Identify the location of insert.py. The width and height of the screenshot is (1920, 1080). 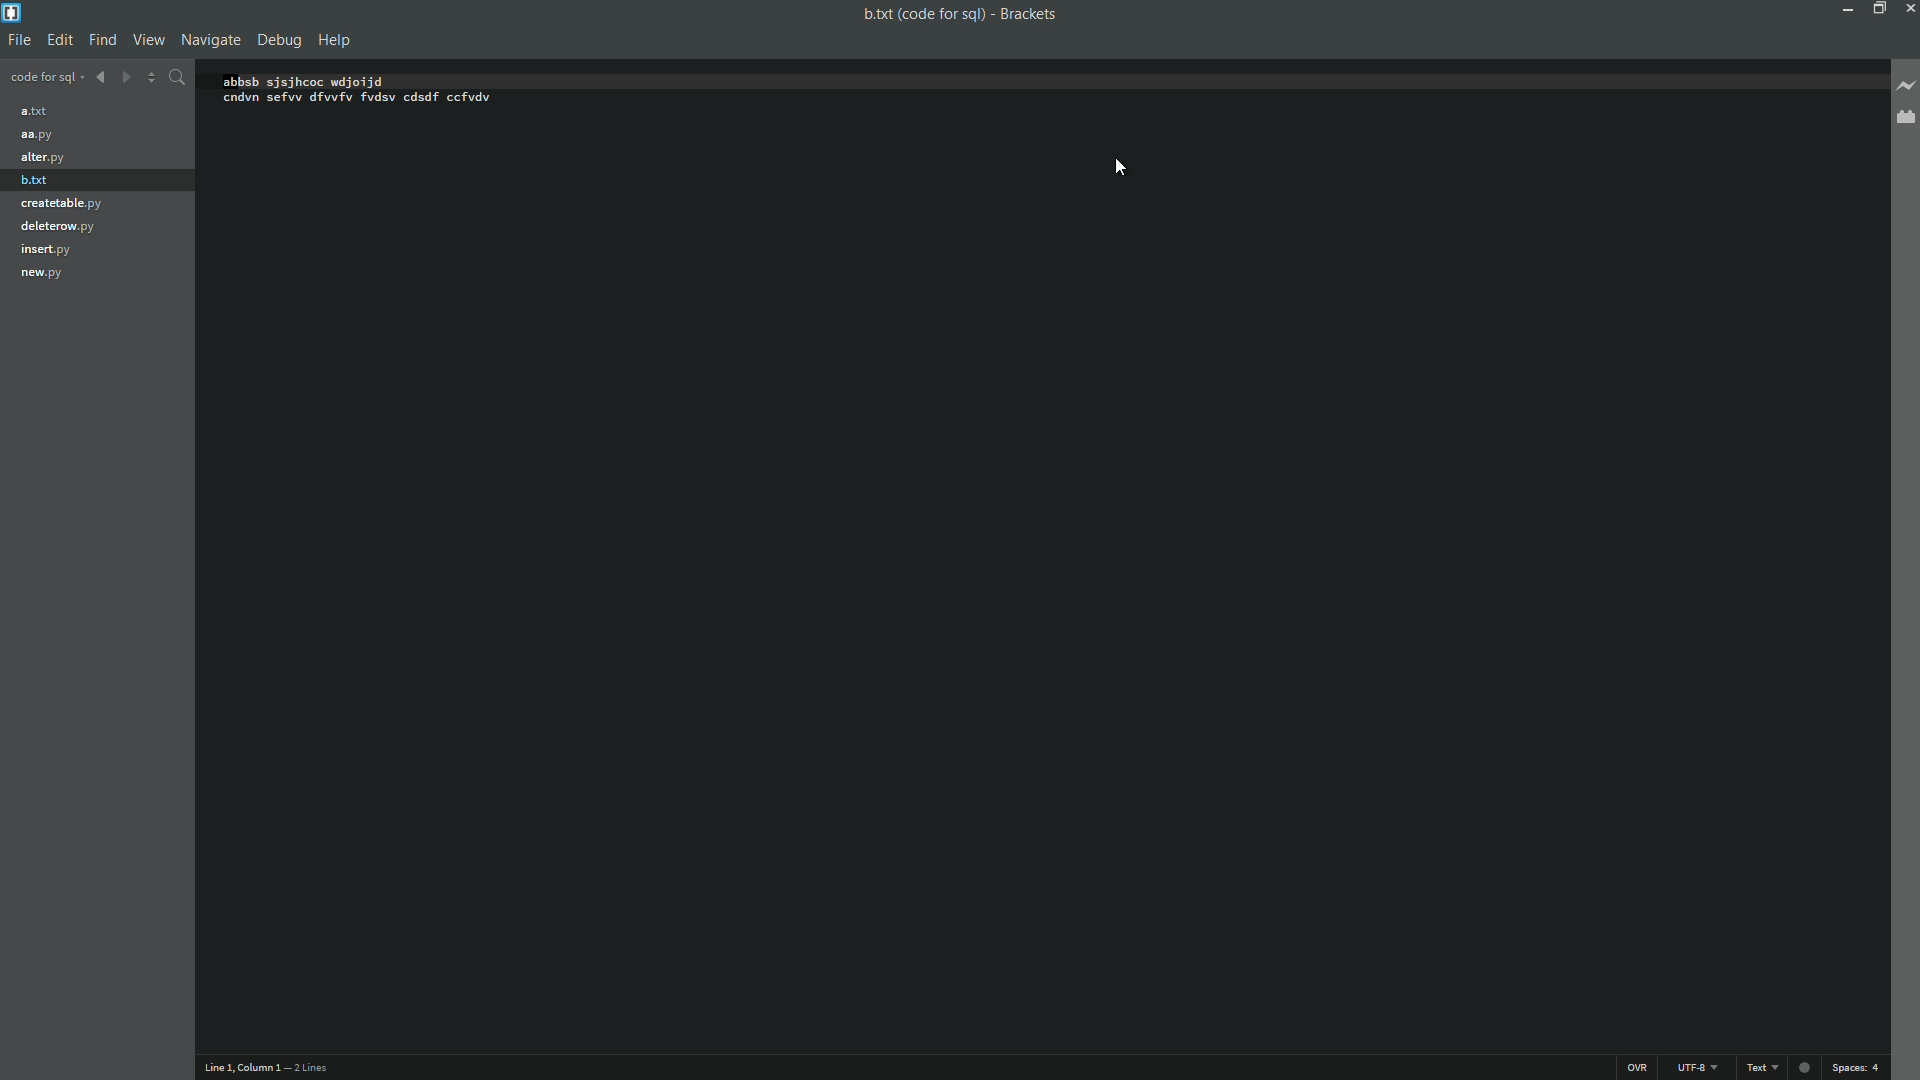
(52, 249).